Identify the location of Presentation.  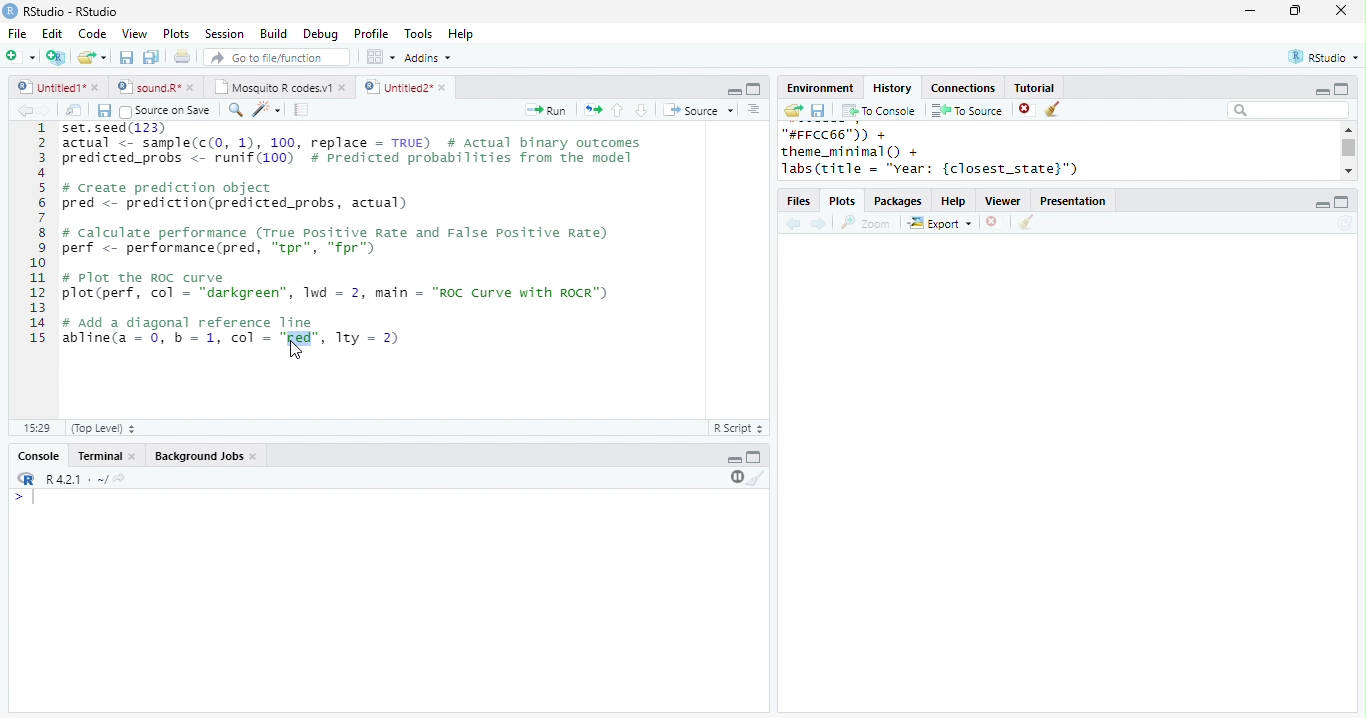
(1073, 201).